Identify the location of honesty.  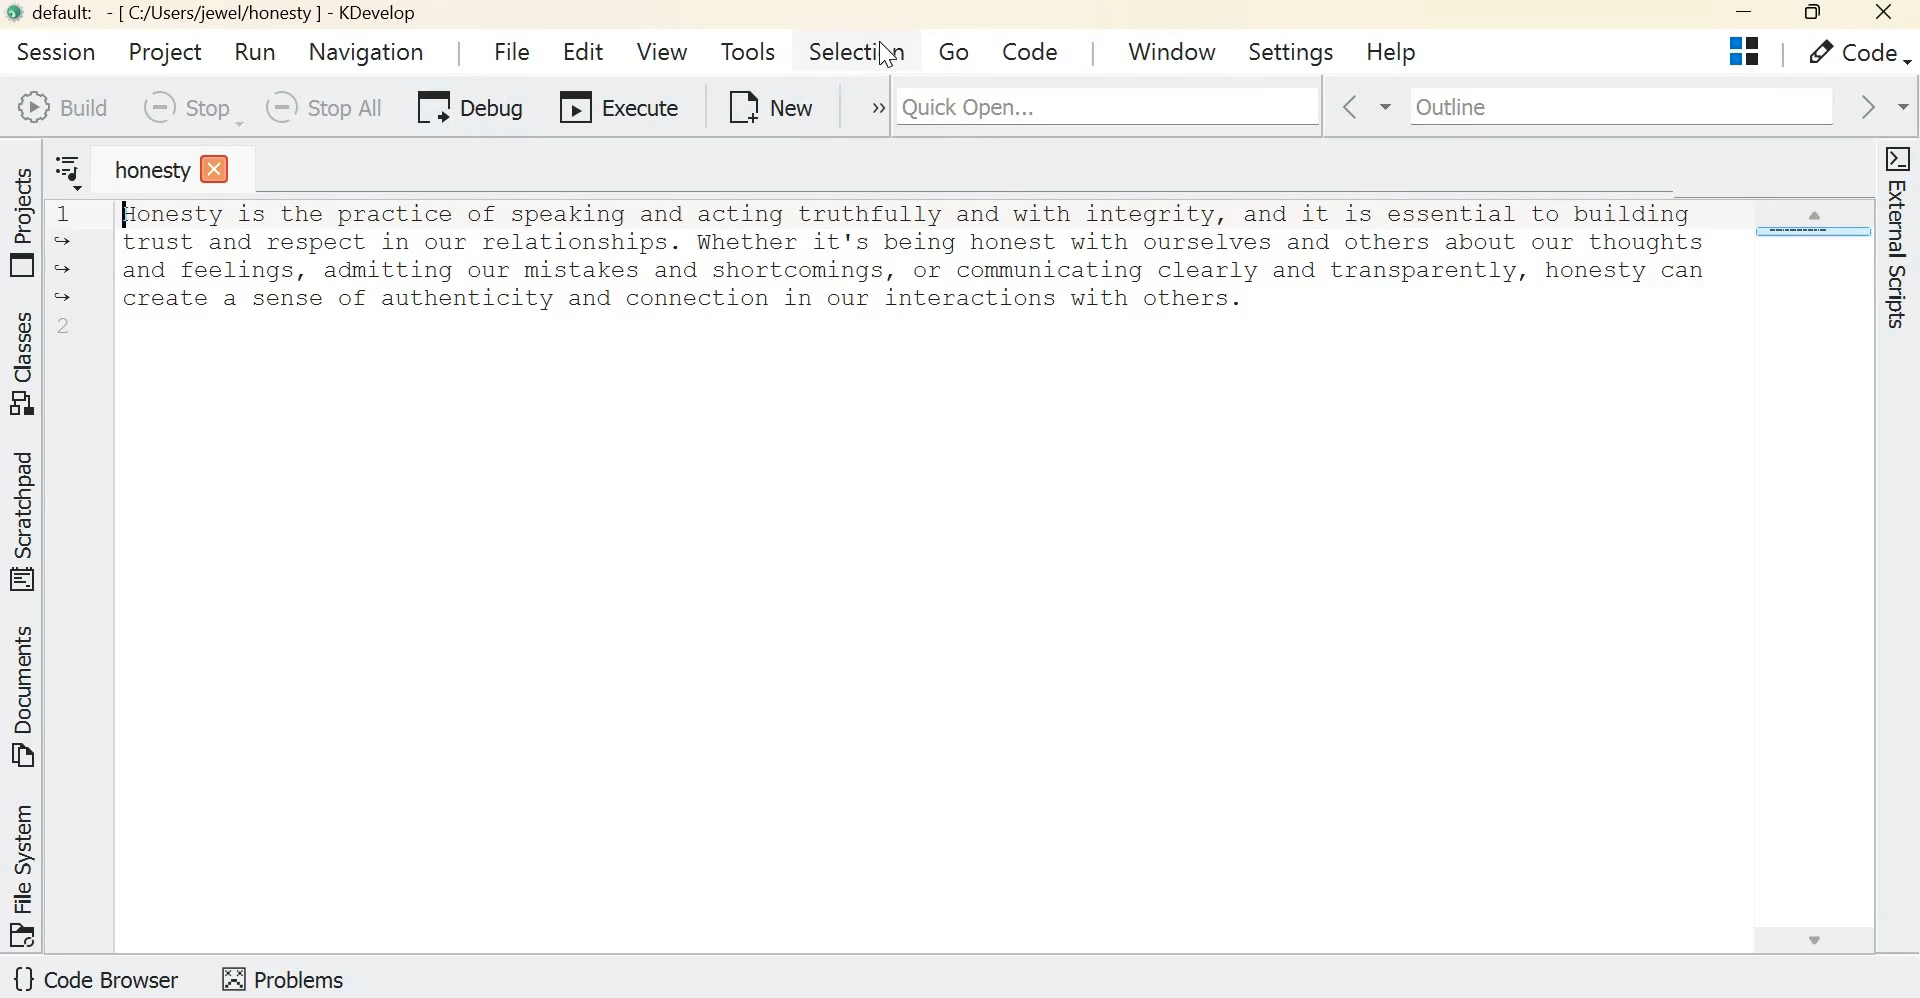
(170, 170).